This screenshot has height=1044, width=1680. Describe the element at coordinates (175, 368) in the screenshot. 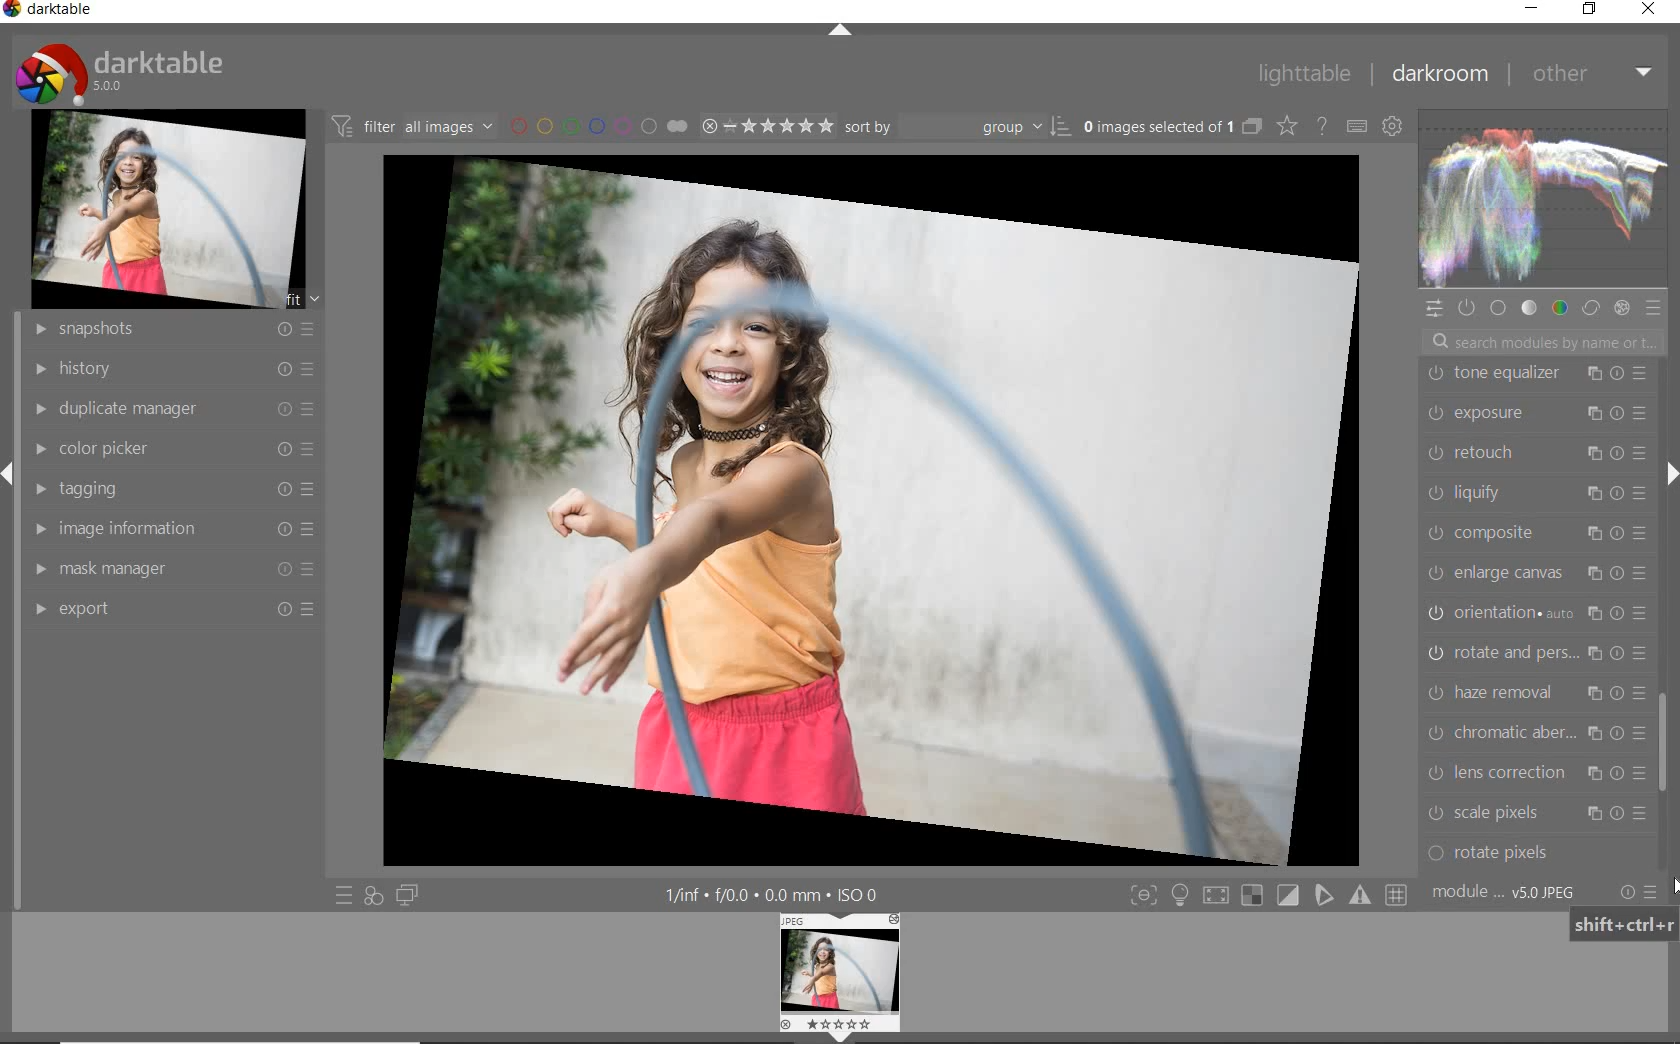

I see `history` at that location.